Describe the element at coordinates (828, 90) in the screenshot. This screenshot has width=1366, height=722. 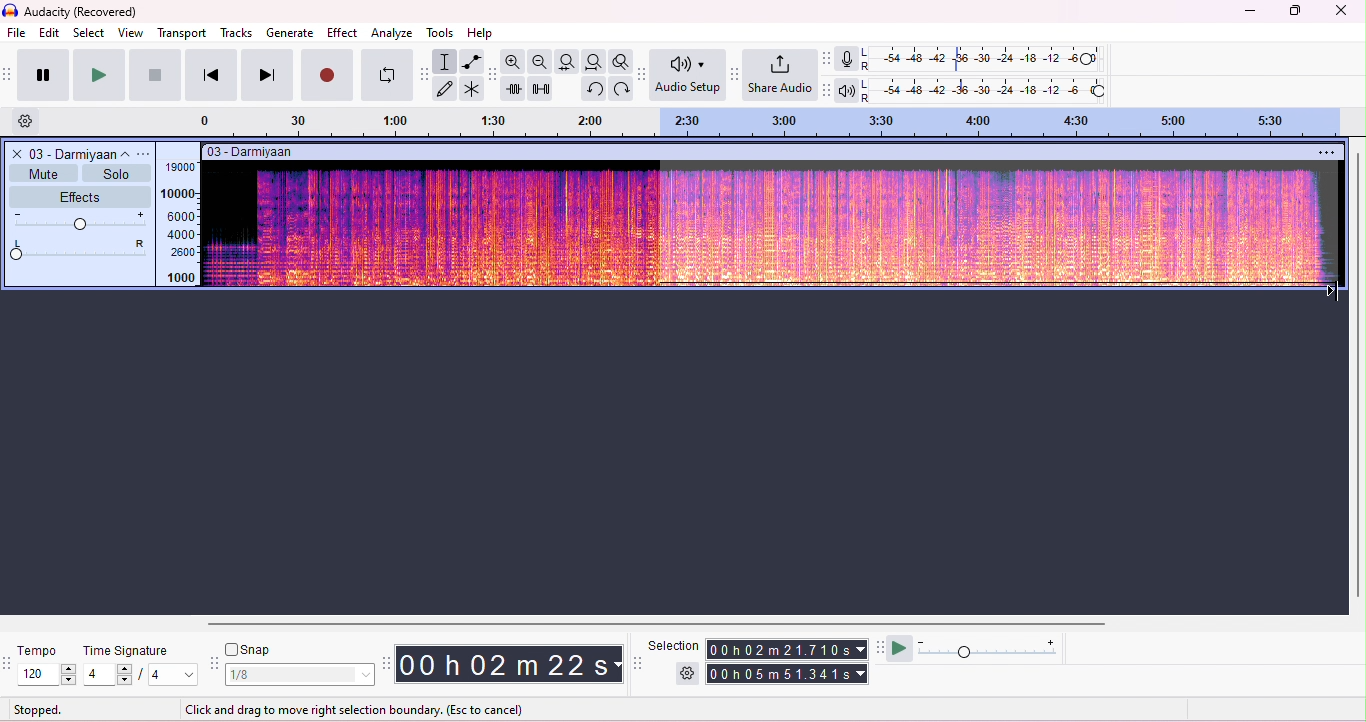
I see `playback meter tool bar` at that location.